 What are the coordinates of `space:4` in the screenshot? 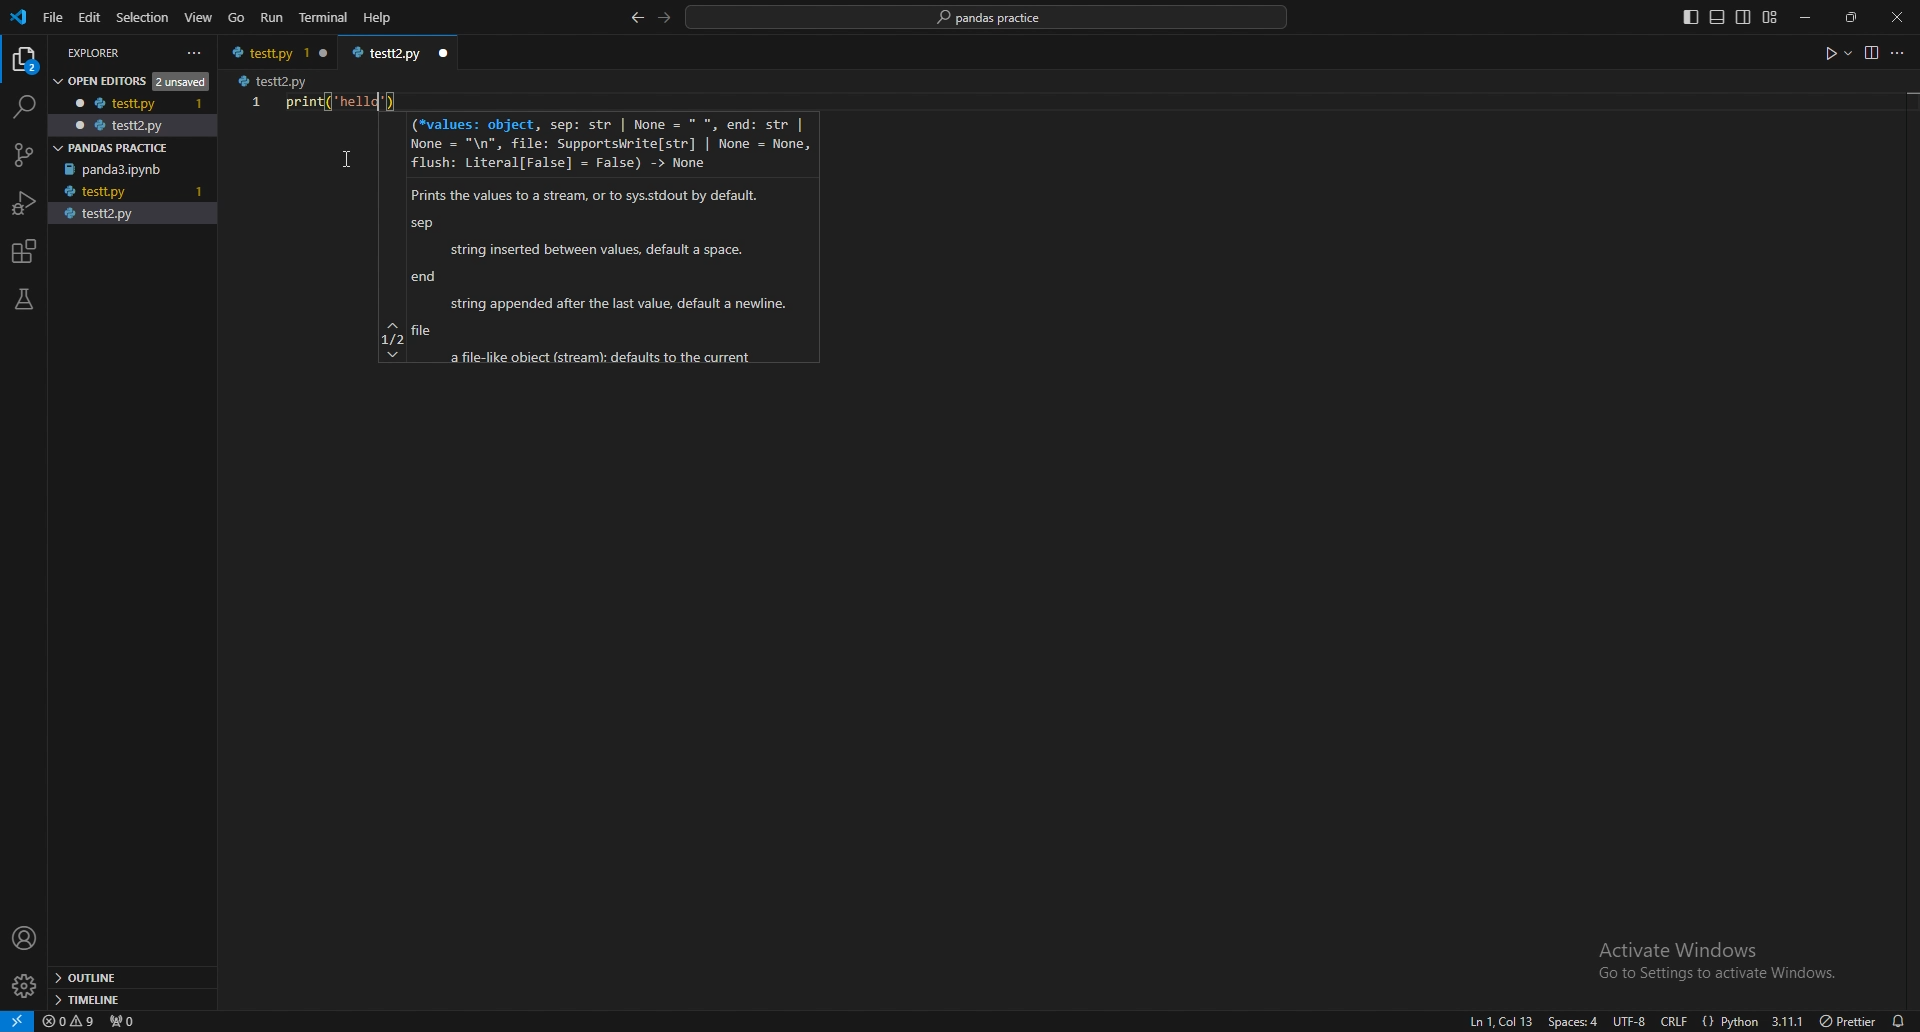 It's located at (1571, 1021).